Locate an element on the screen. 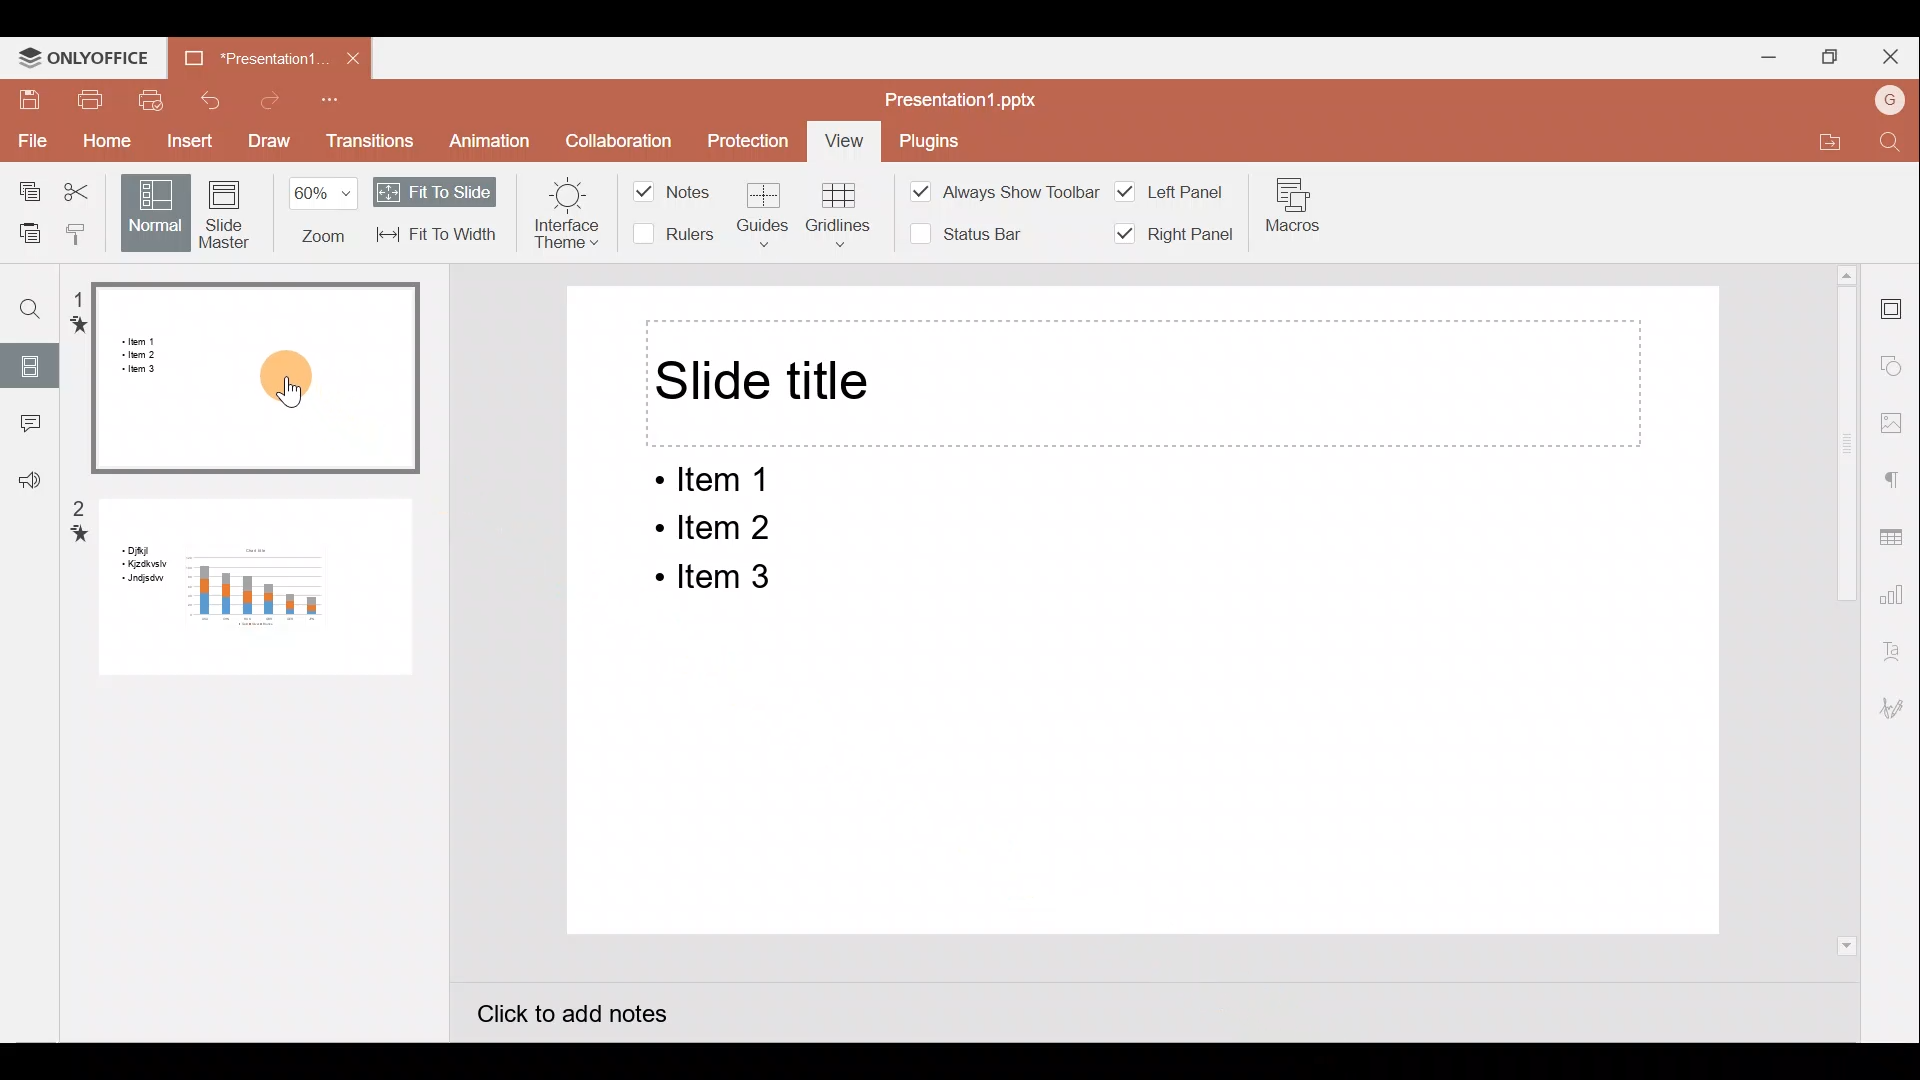 This screenshot has width=1920, height=1080. ltem 3 is located at coordinates (712, 579).